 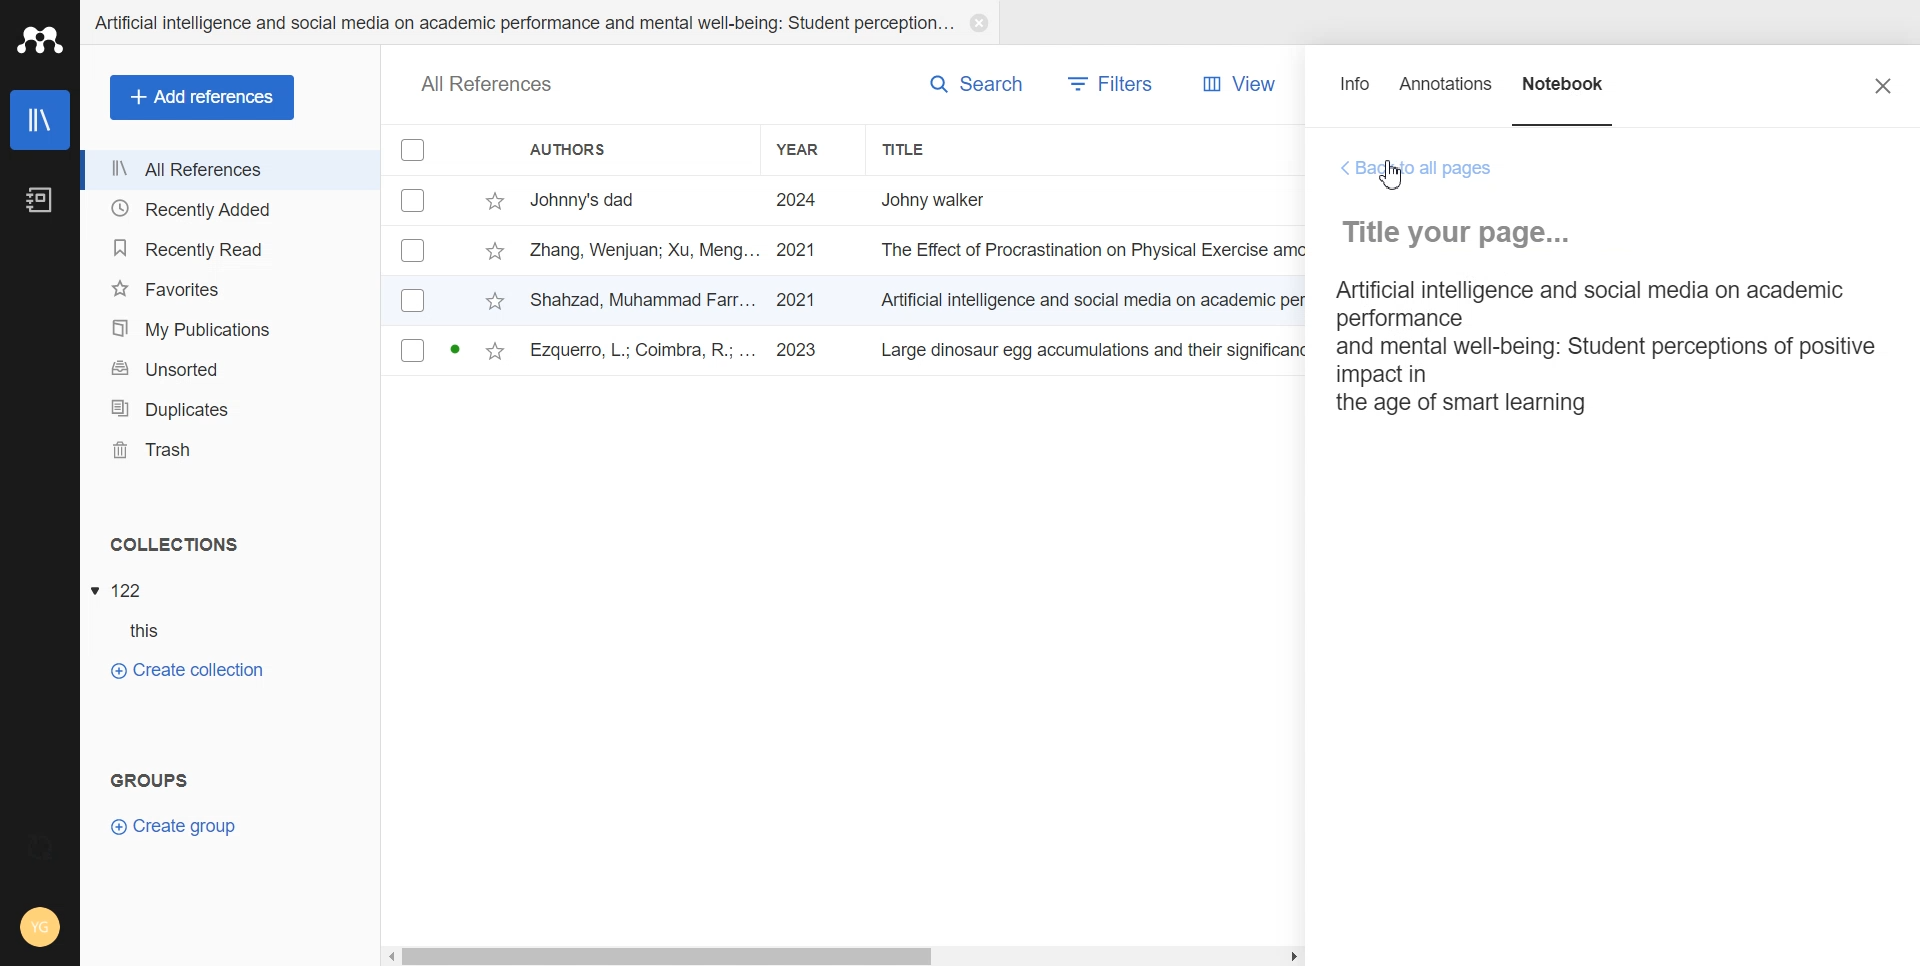 What do you see at coordinates (1112, 84) in the screenshot?
I see `Filters` at bounding box center [1112, 84].